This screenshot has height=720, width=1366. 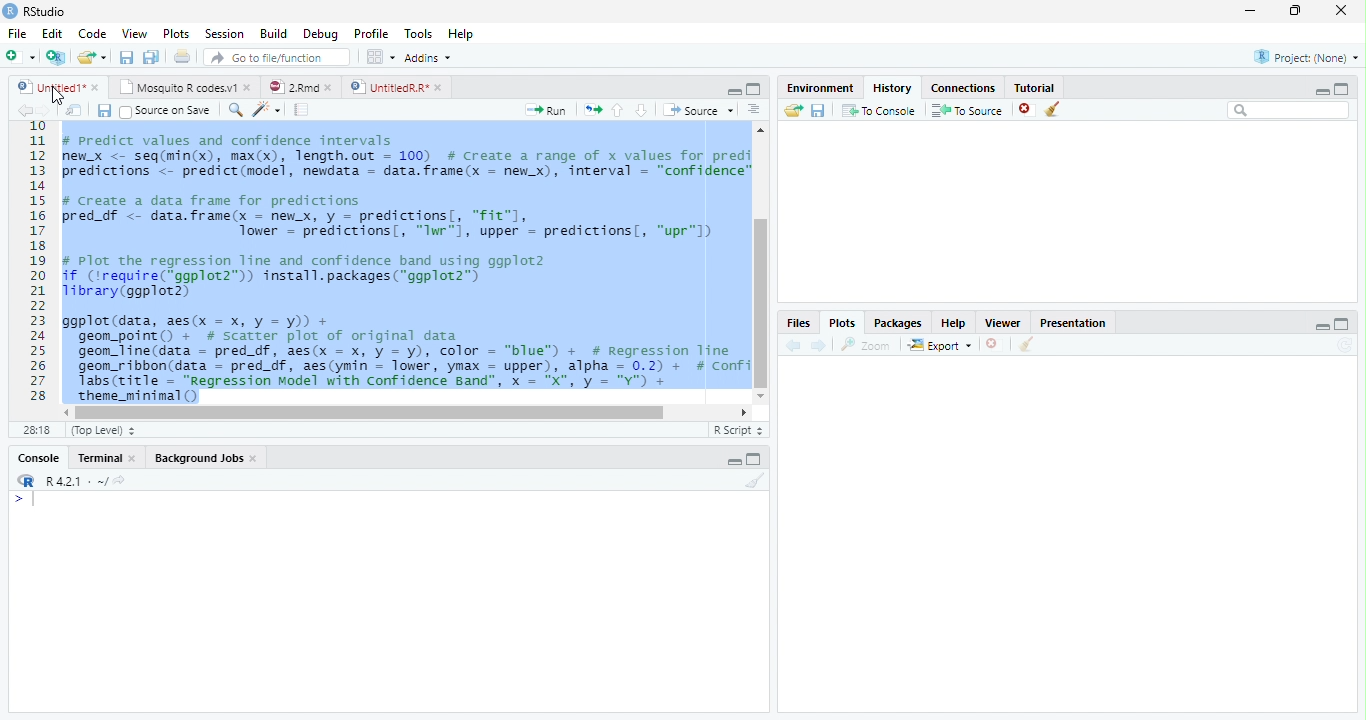 I want to click on Terminal, so click(x=108, y=455).